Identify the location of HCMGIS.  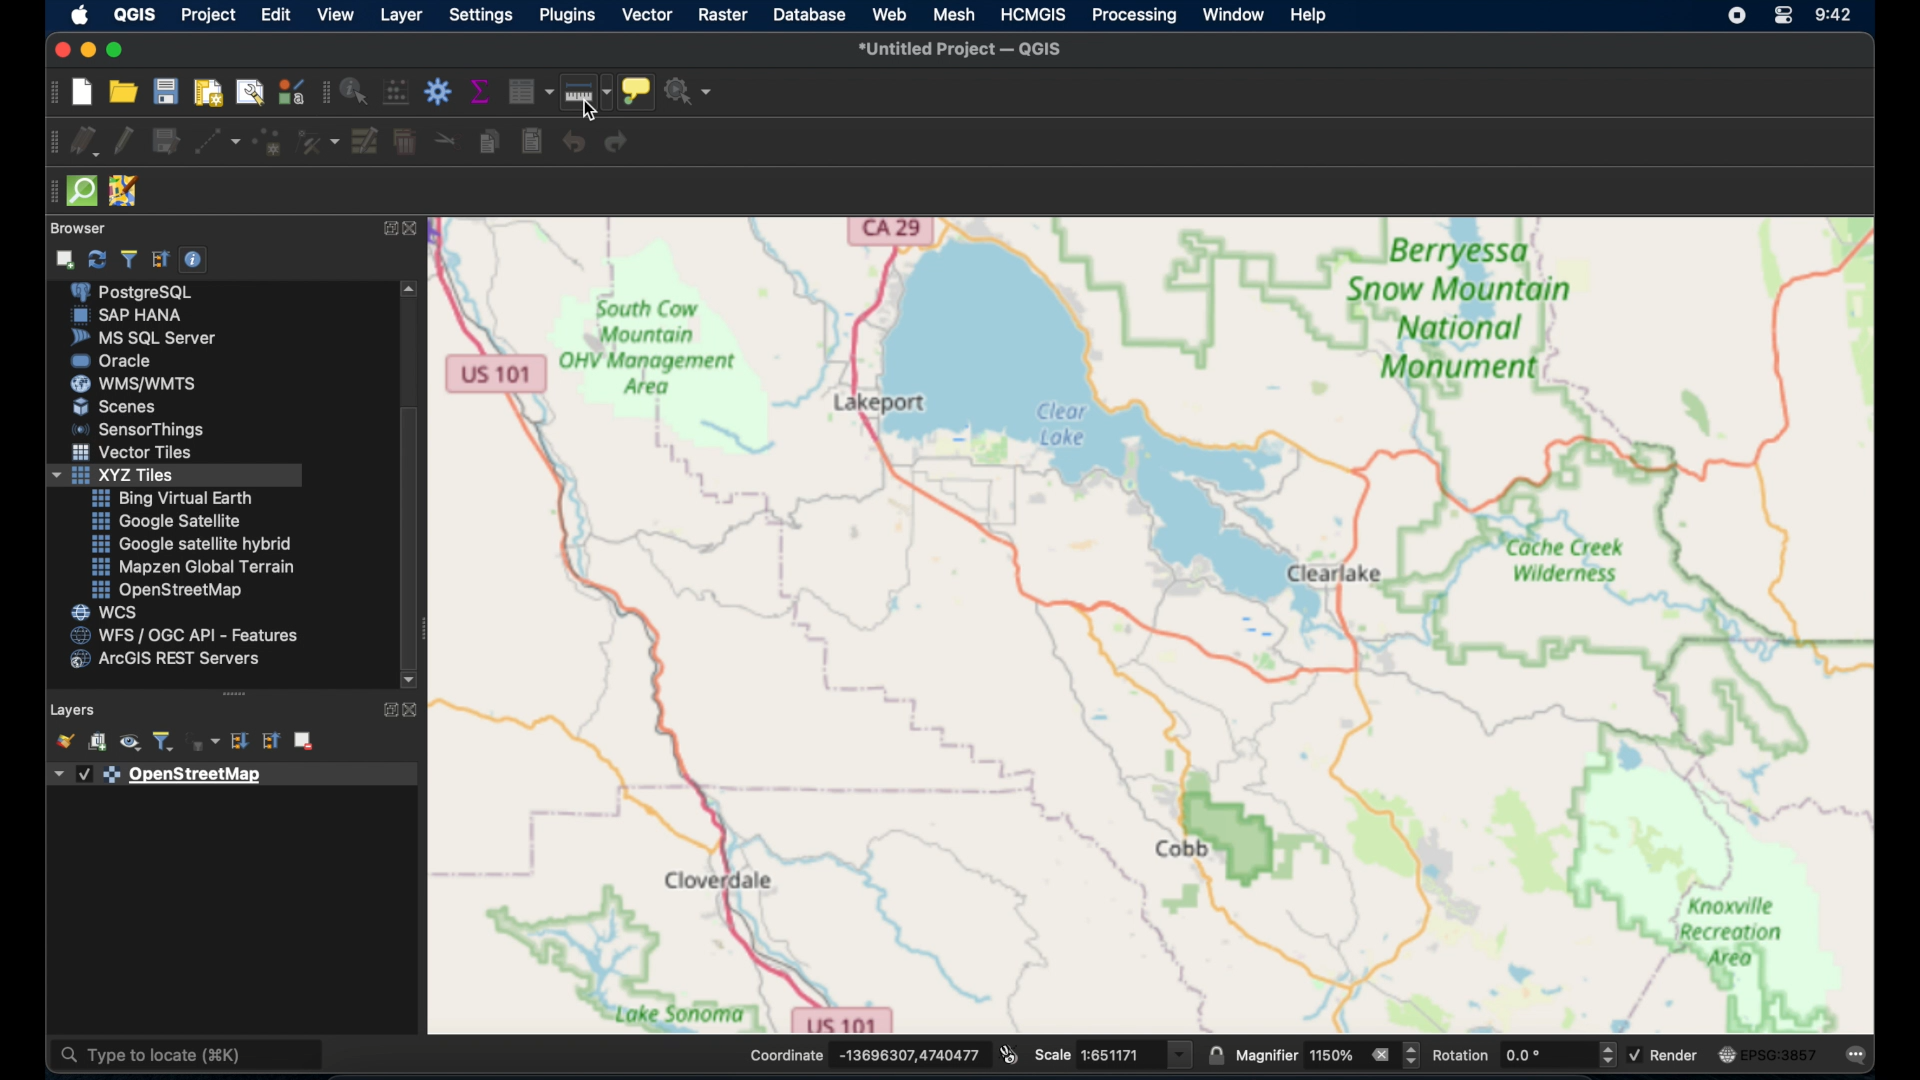
(1034, 14).